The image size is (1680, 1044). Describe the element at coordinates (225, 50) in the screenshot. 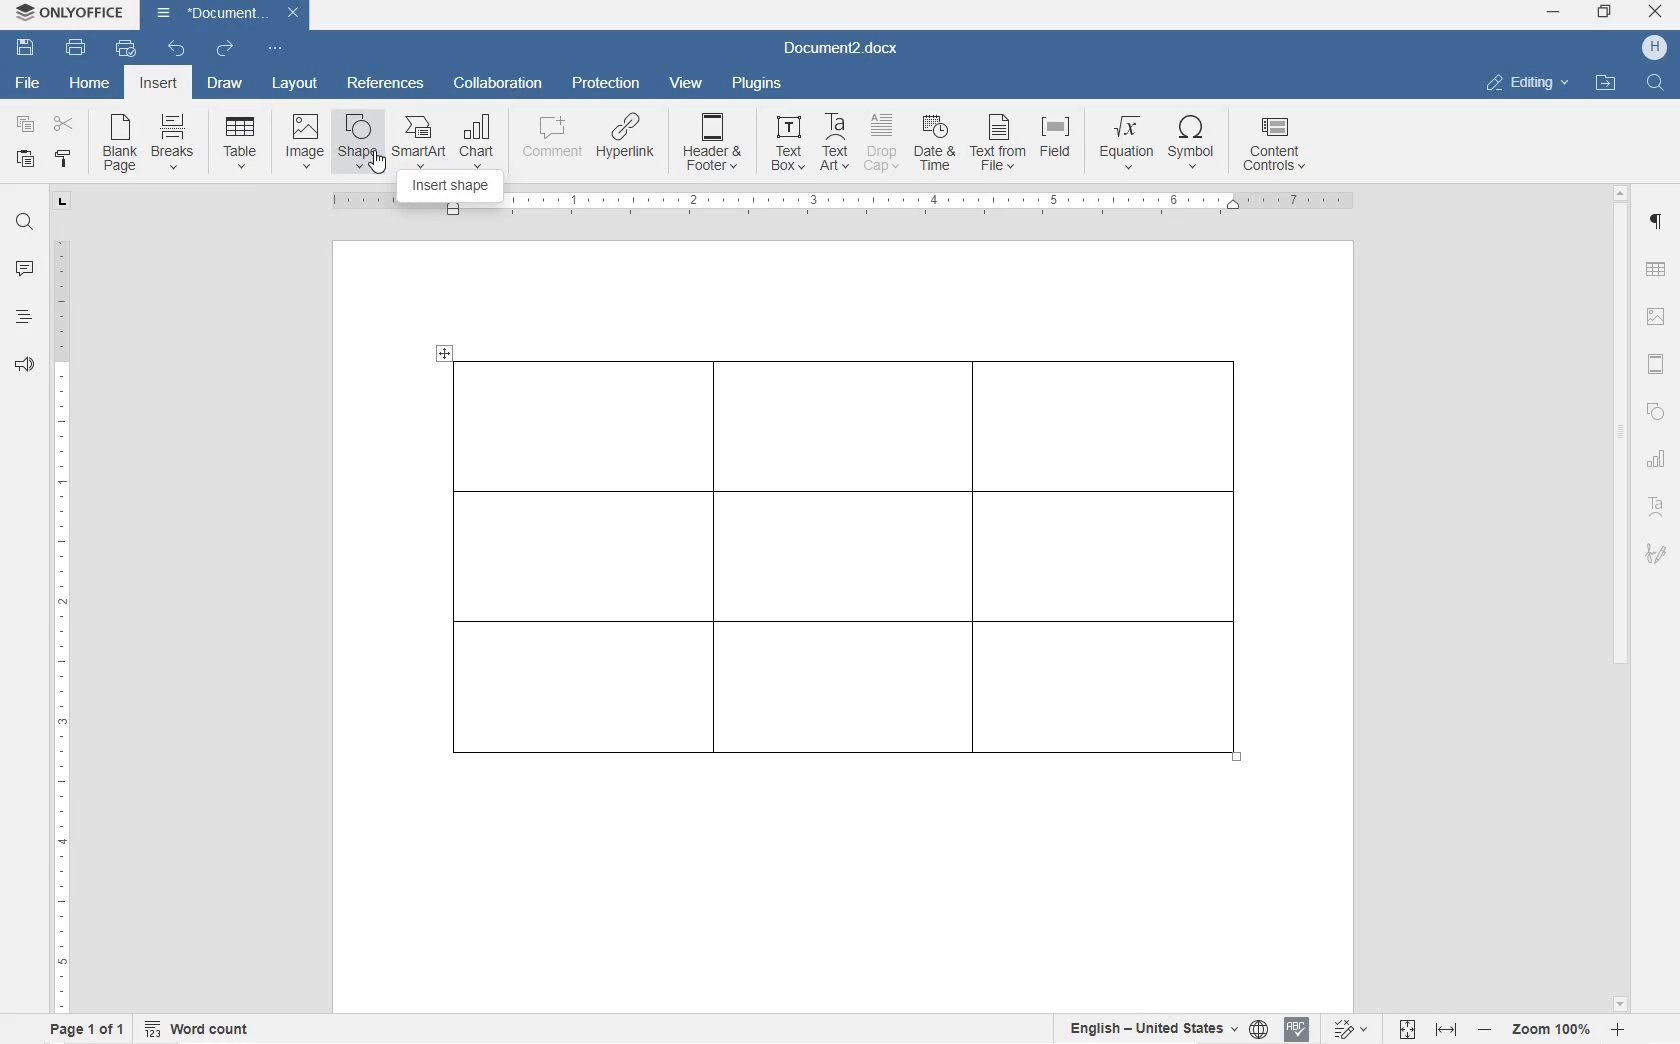

I see `redo` at that location.